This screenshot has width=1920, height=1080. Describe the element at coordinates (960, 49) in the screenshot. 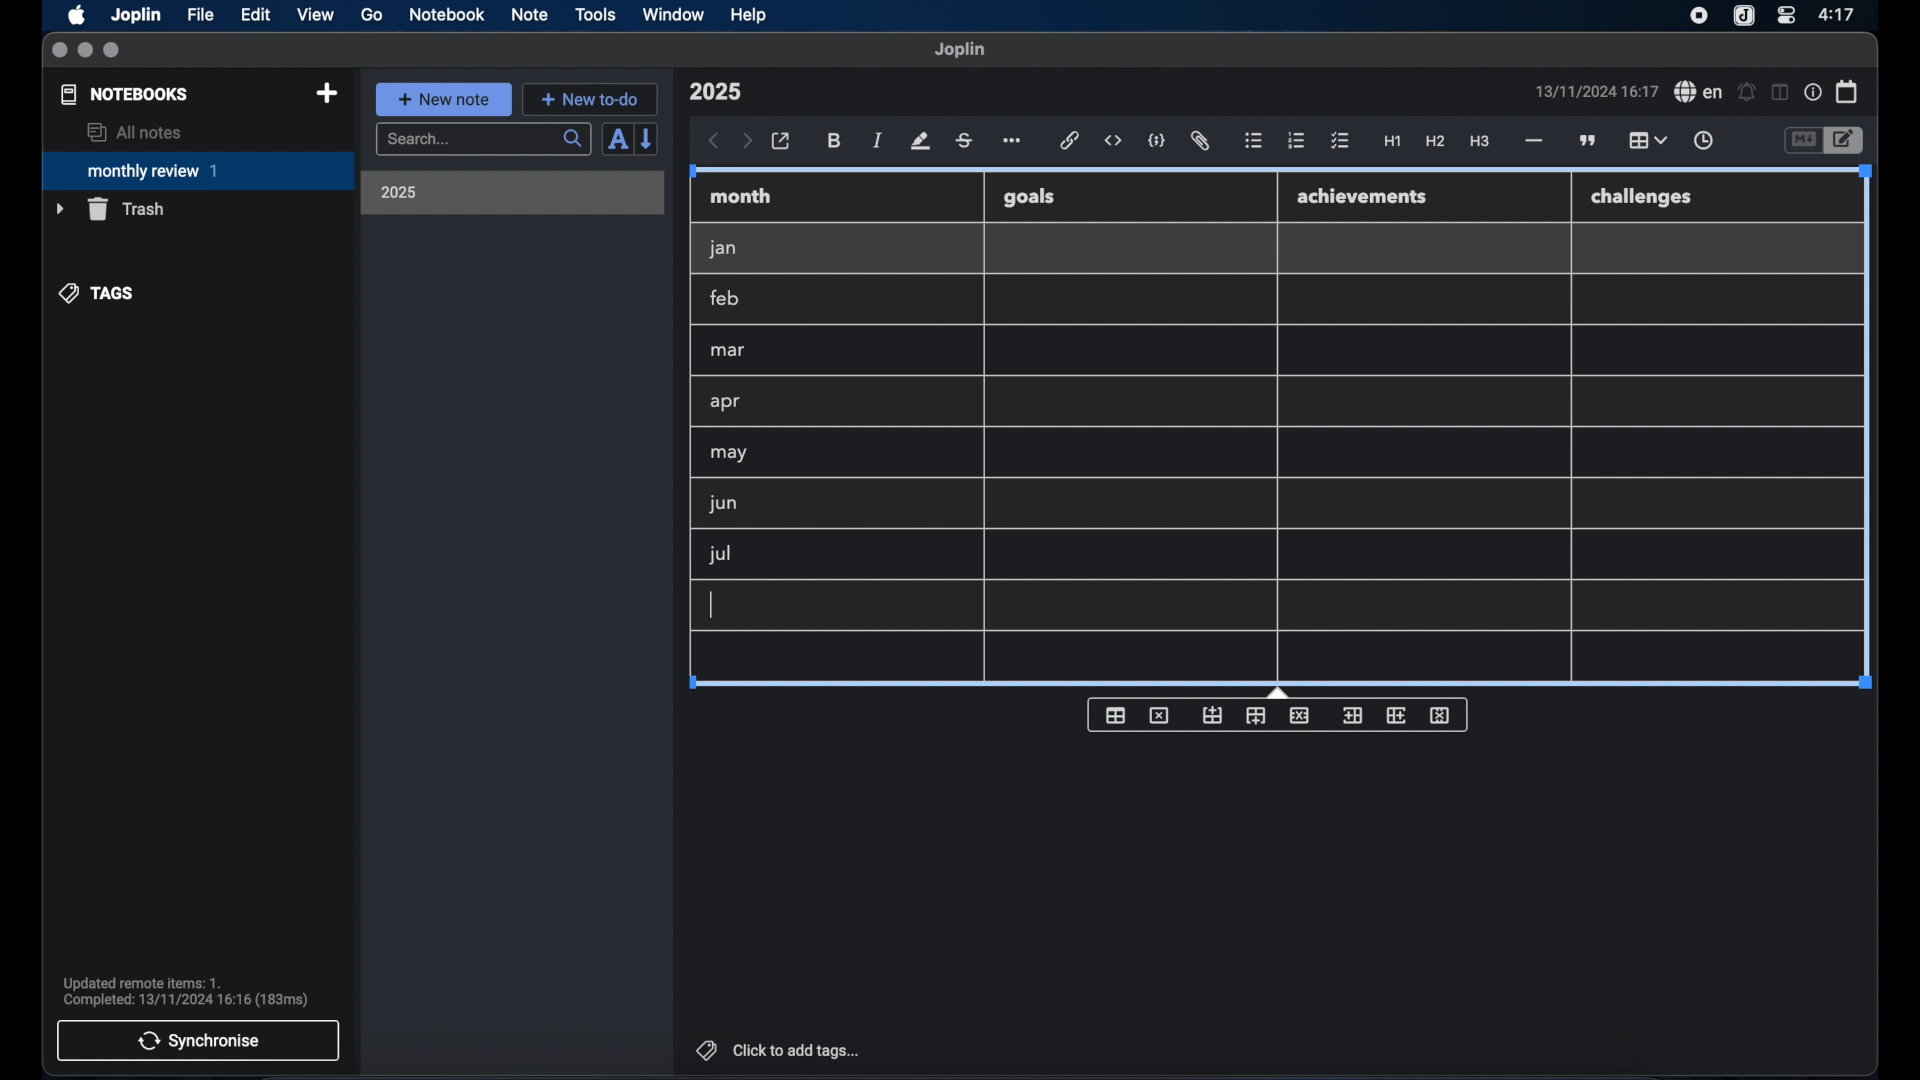

I see `joplin` at that location.